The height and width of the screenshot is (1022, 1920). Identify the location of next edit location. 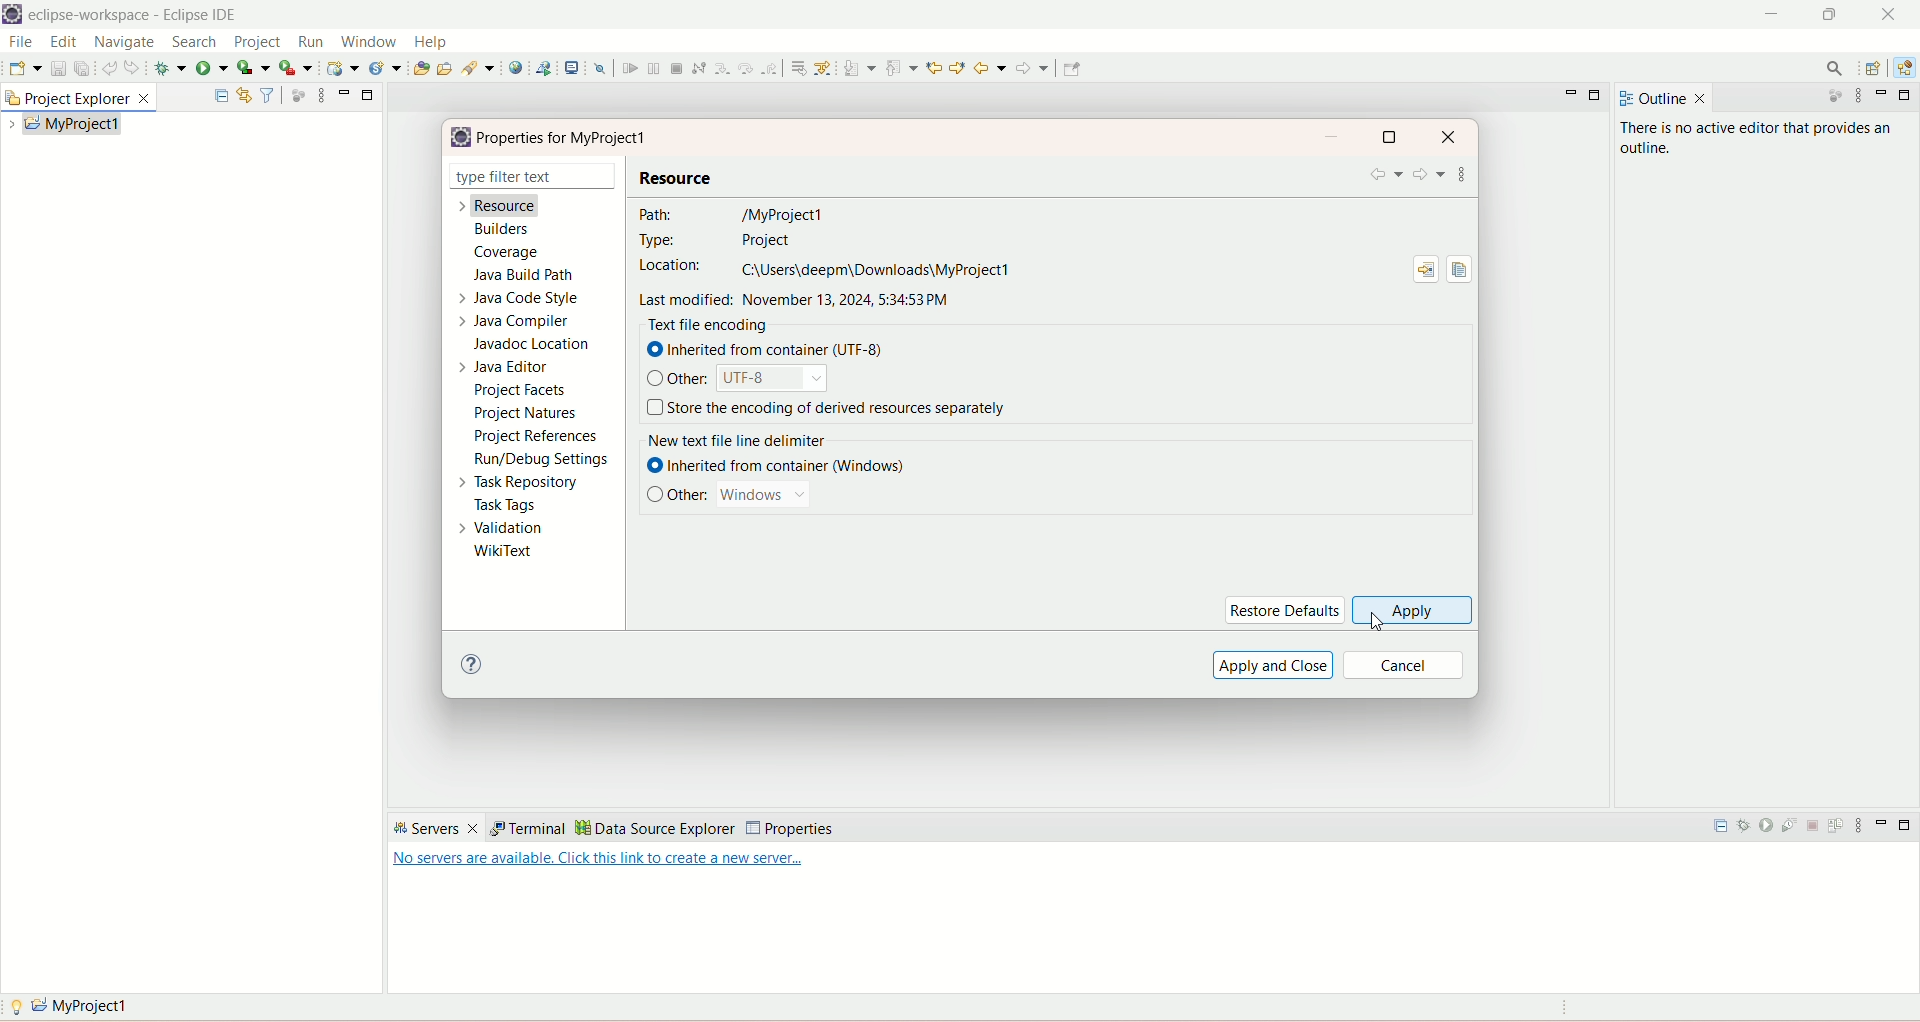
(934, 68).